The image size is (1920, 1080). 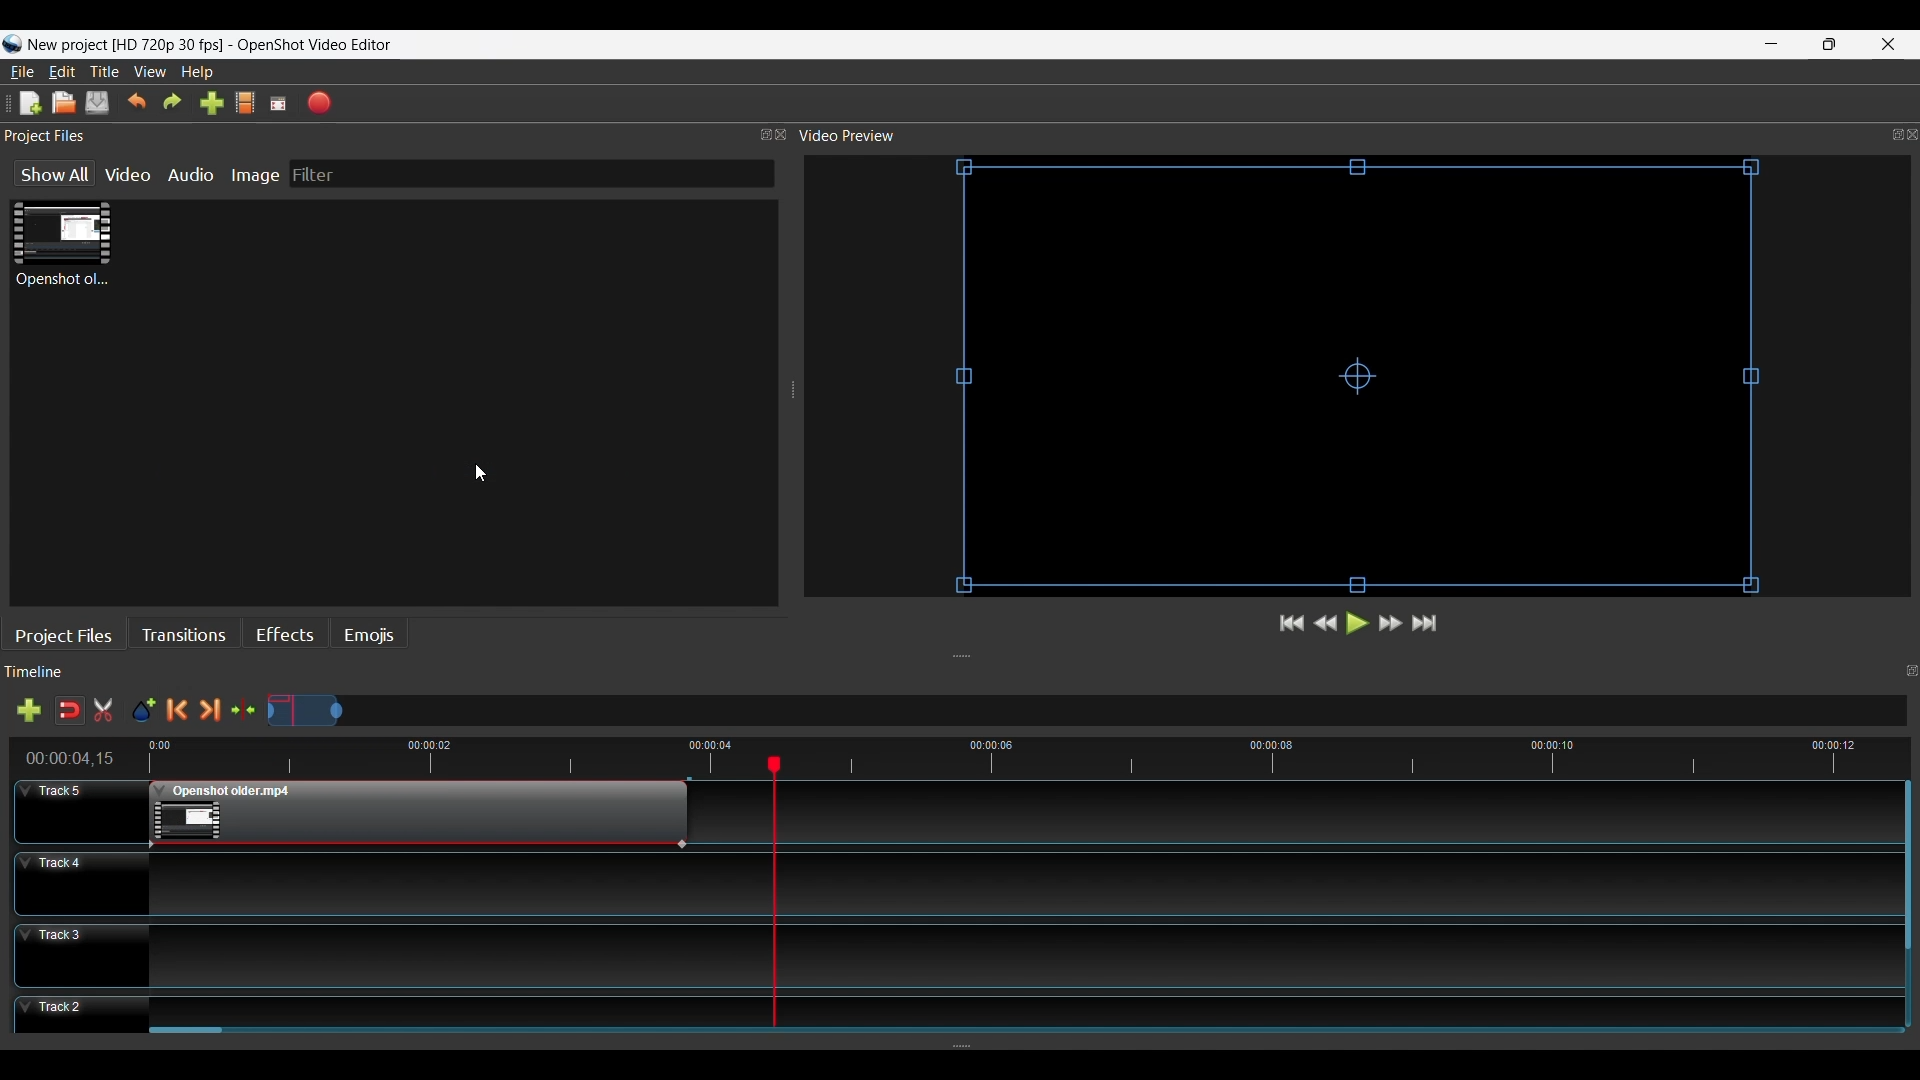 I want to click on Redo, so click(x=173, y=103).